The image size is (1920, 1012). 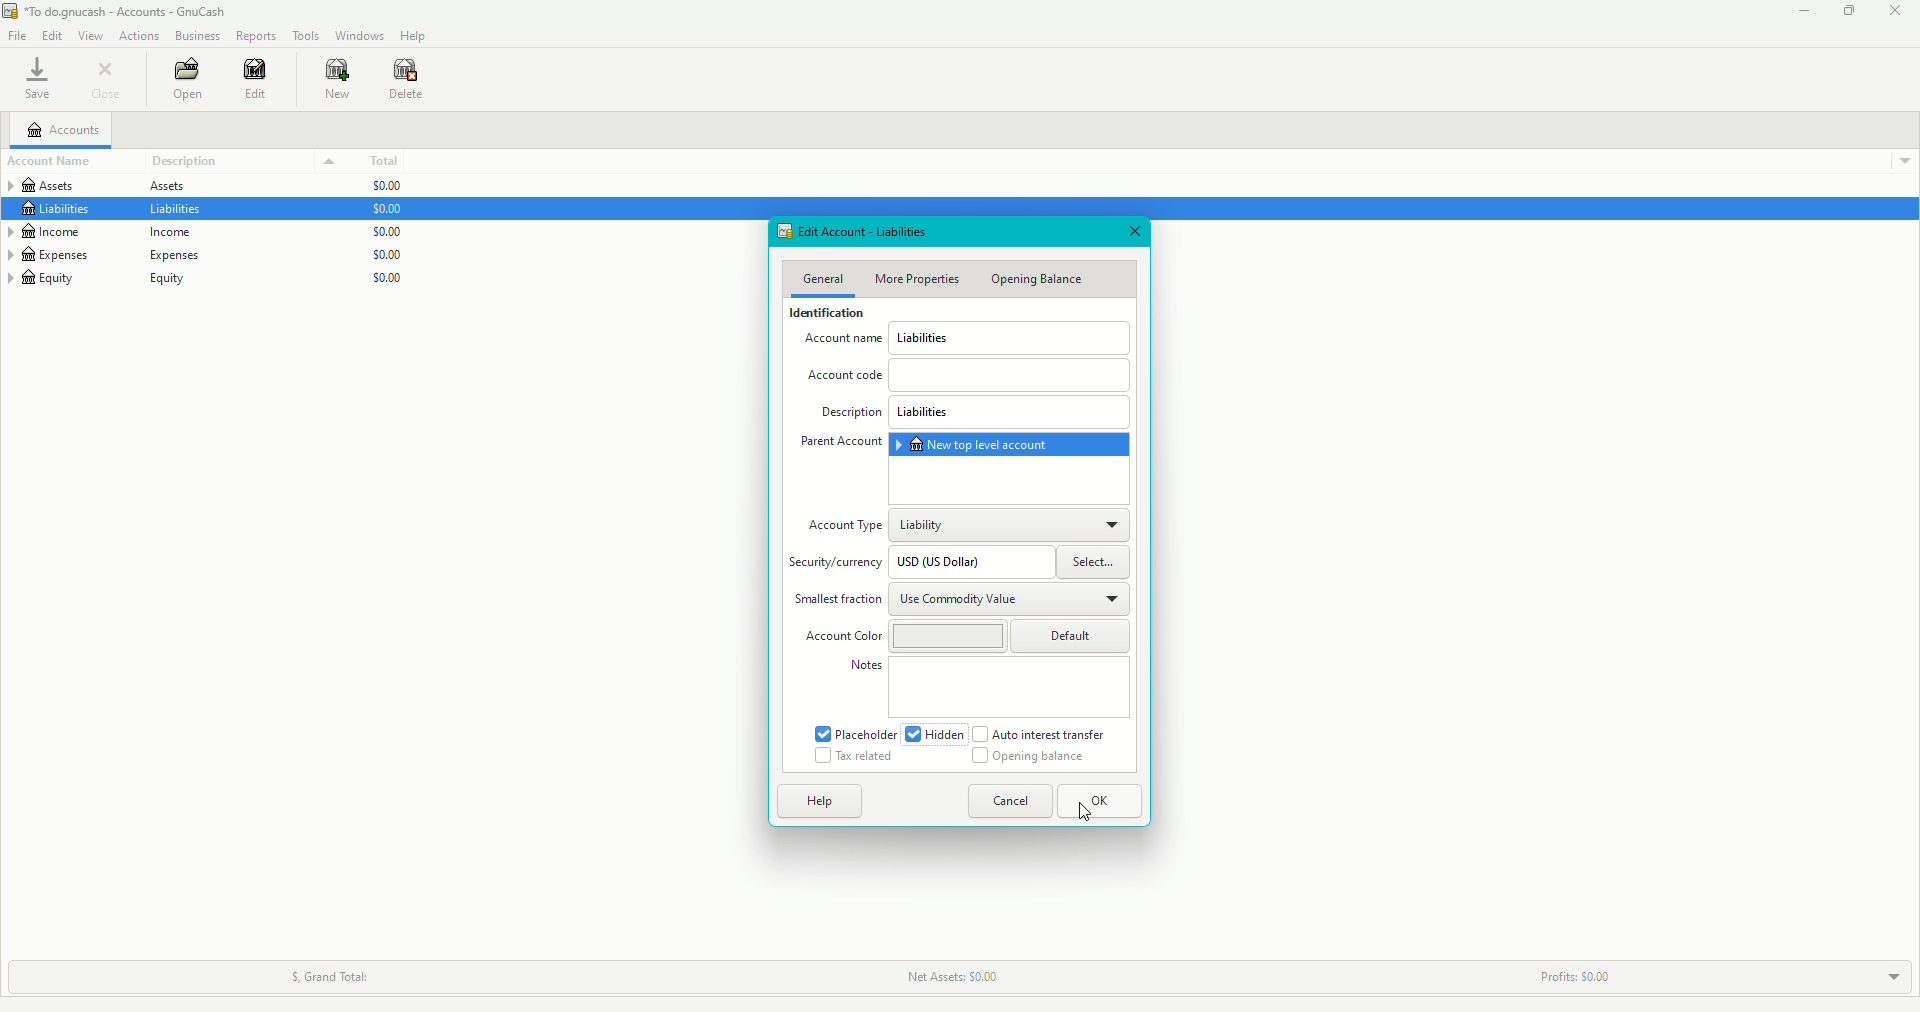 I want to click on Edit Account, so click(x=862, y=231).